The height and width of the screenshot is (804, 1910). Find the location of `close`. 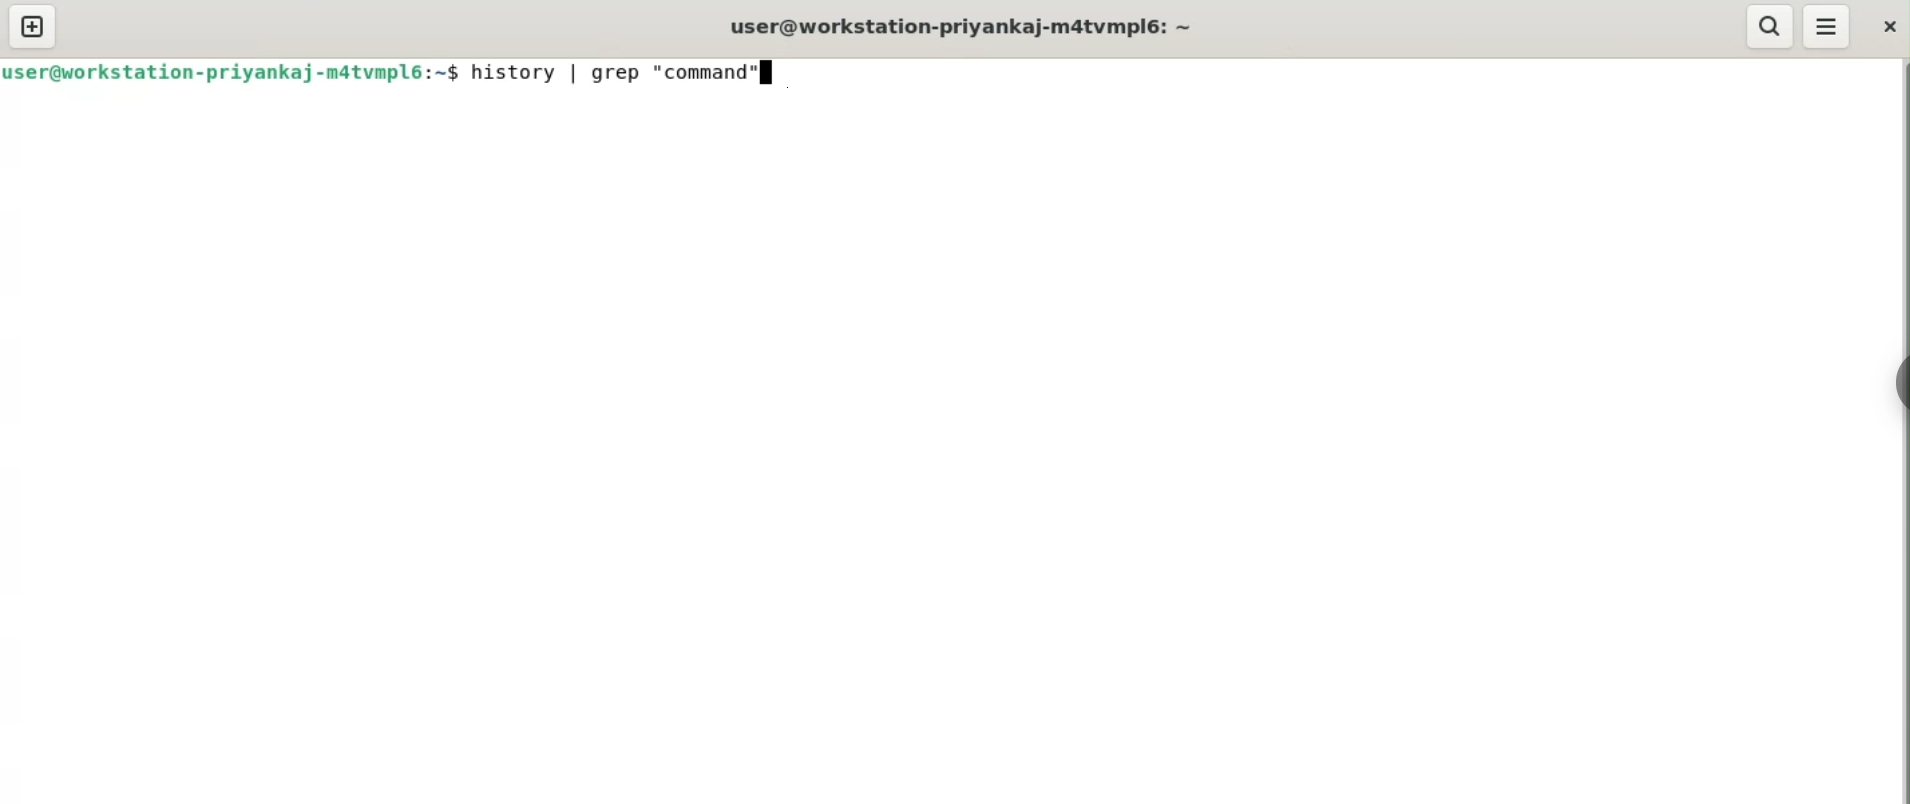

close is located at coordinates (1886, 26).